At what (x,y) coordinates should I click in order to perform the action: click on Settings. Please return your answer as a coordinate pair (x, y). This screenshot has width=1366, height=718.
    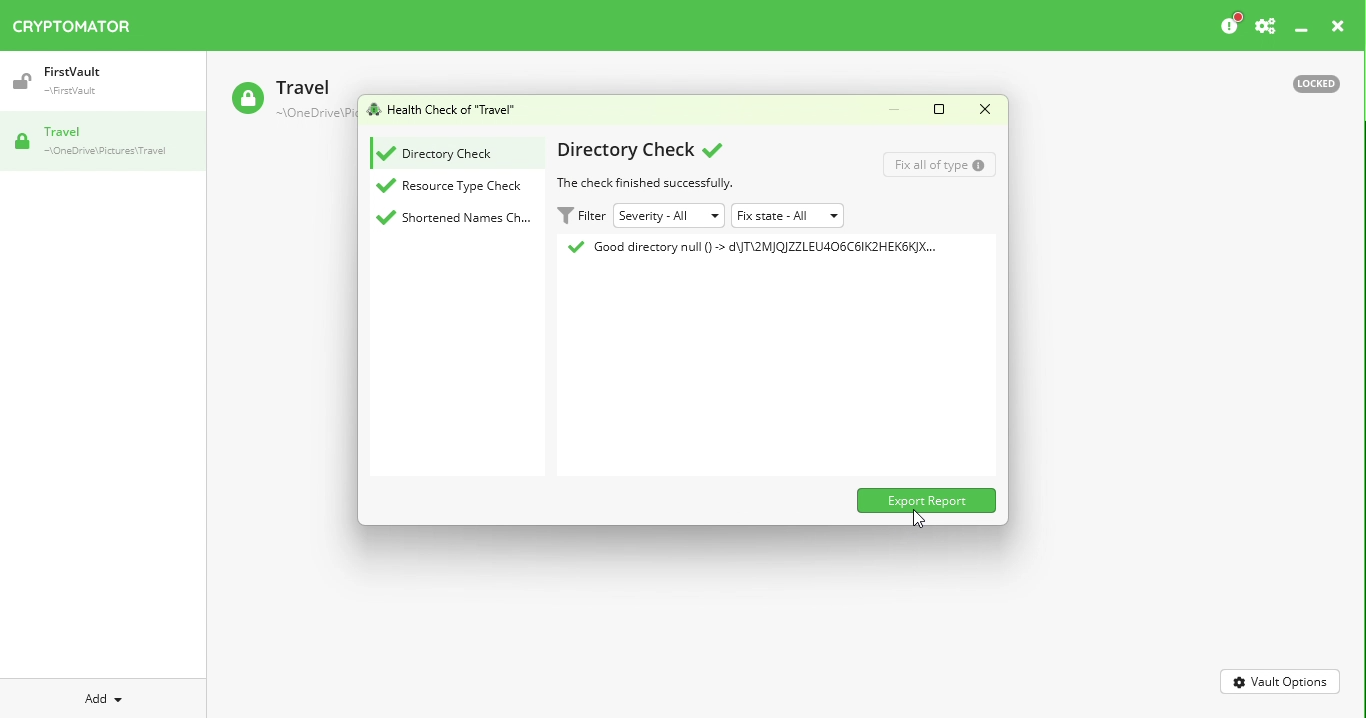
    Looking at the image, I should click on (1268, 25).